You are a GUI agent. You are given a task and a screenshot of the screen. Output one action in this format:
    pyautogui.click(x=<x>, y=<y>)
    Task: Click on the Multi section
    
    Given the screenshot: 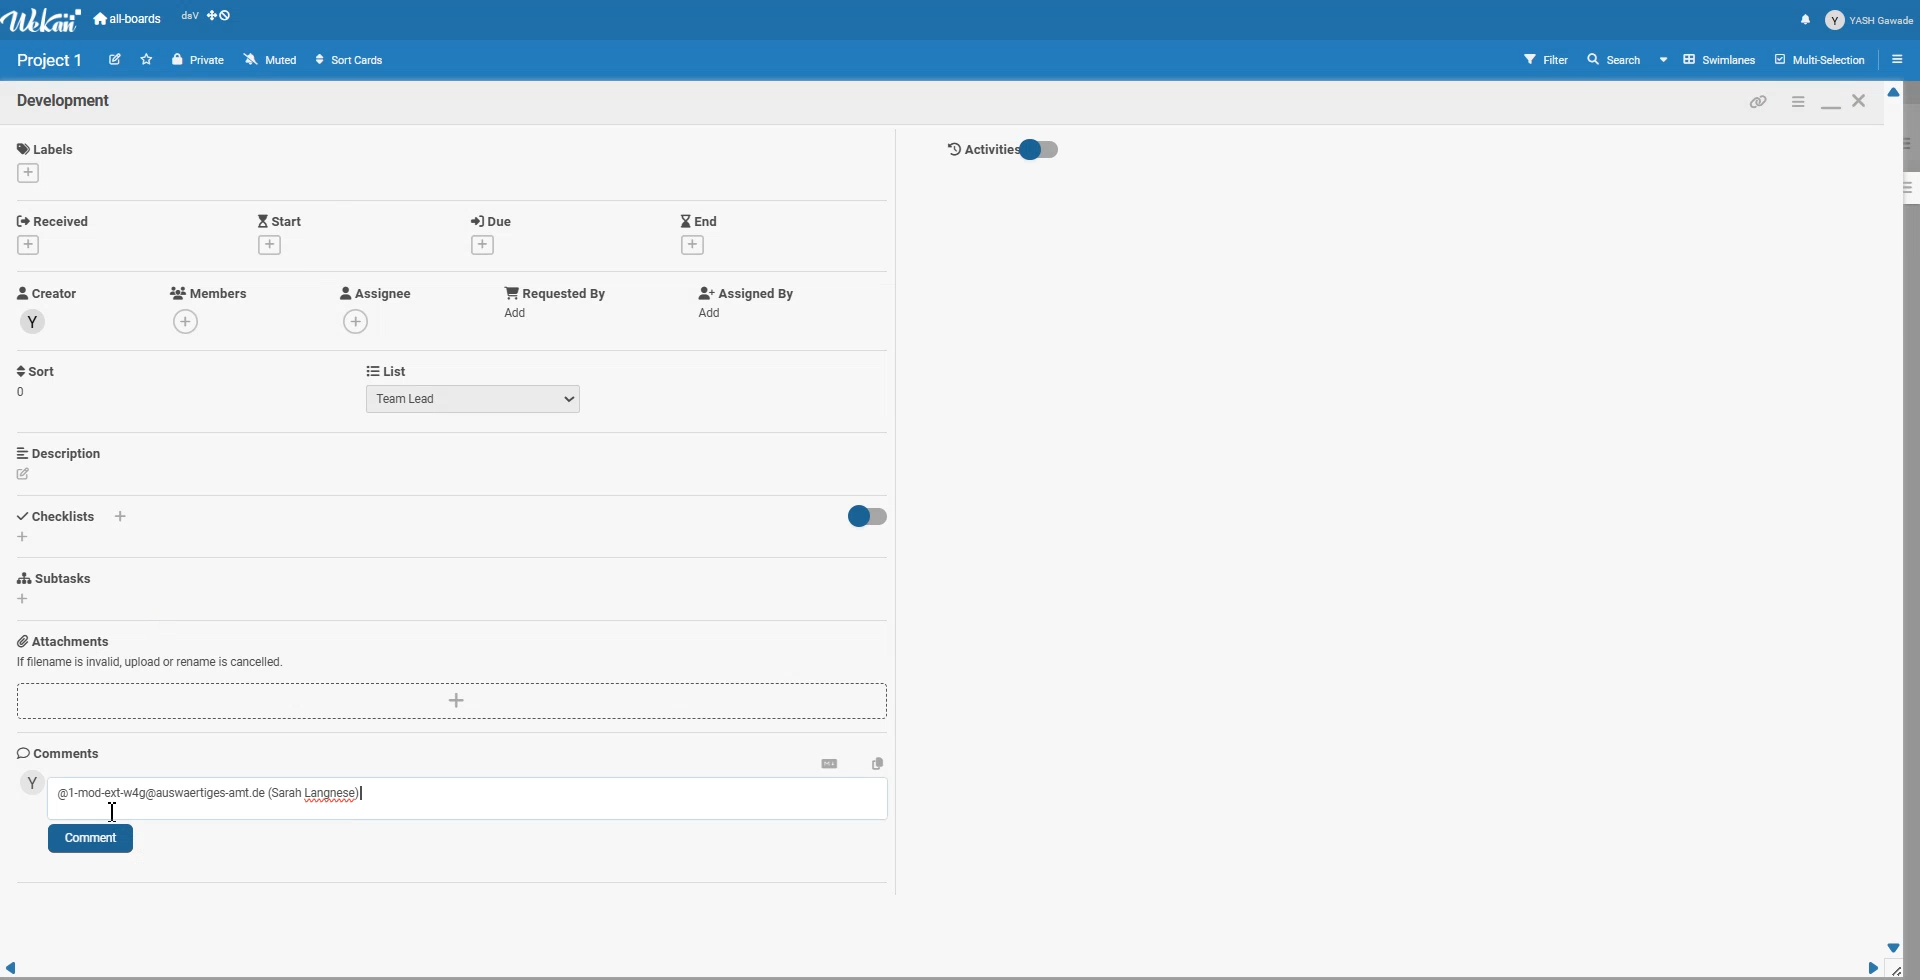 What is the action you would take?
    pyautogui.click(x=1822, y=59)
    